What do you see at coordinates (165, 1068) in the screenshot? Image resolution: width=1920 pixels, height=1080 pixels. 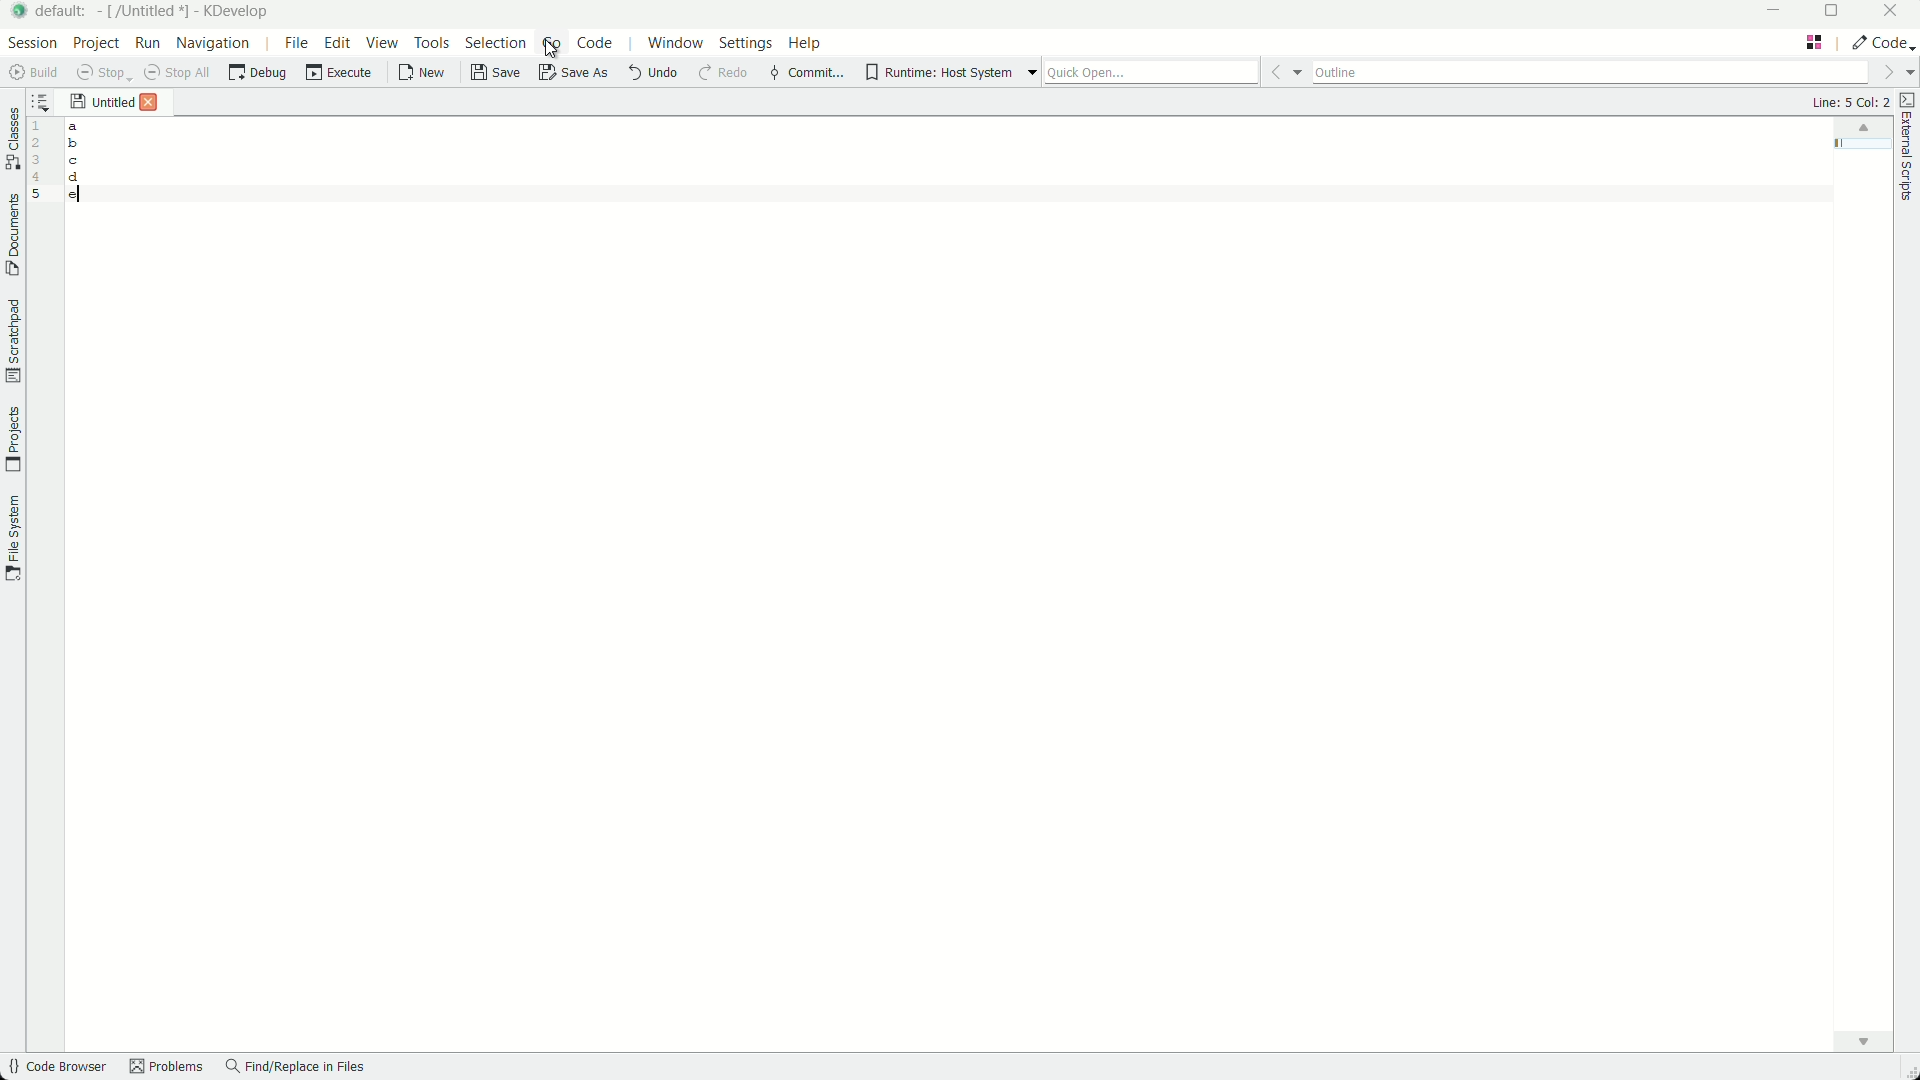 I see `problems` at bounding box center [165, 1068].